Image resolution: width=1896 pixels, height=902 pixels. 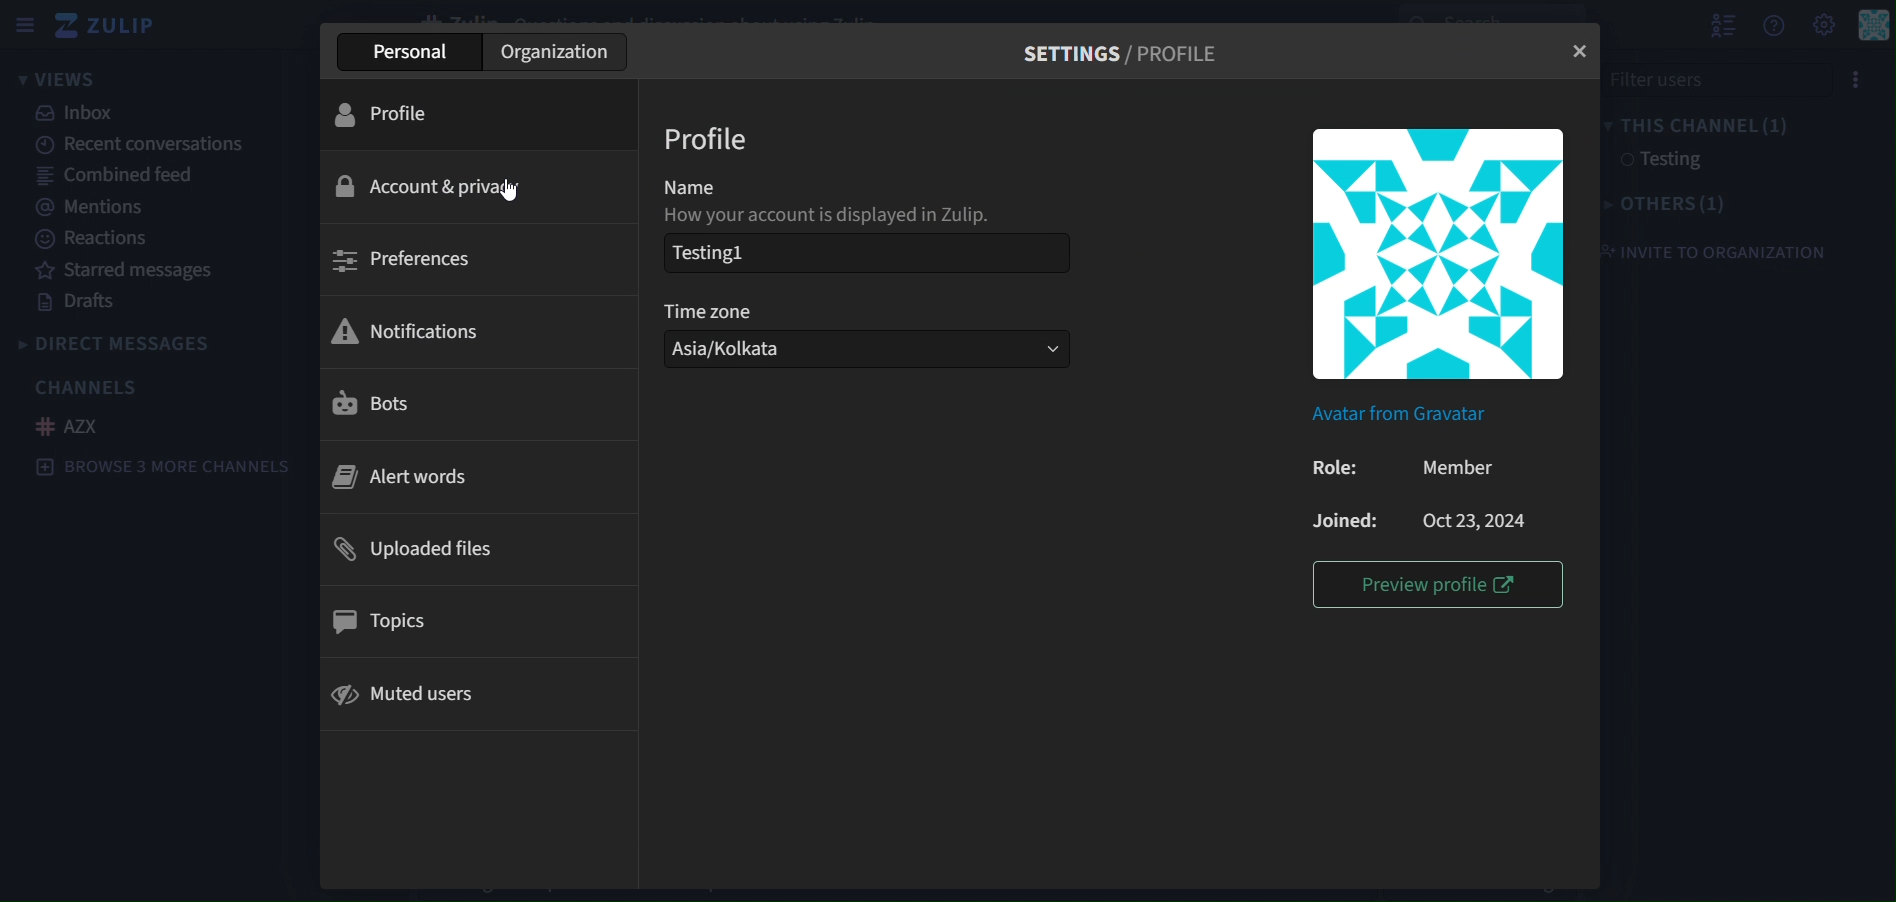 I want to click on menu, so click(x=1857, y=74).